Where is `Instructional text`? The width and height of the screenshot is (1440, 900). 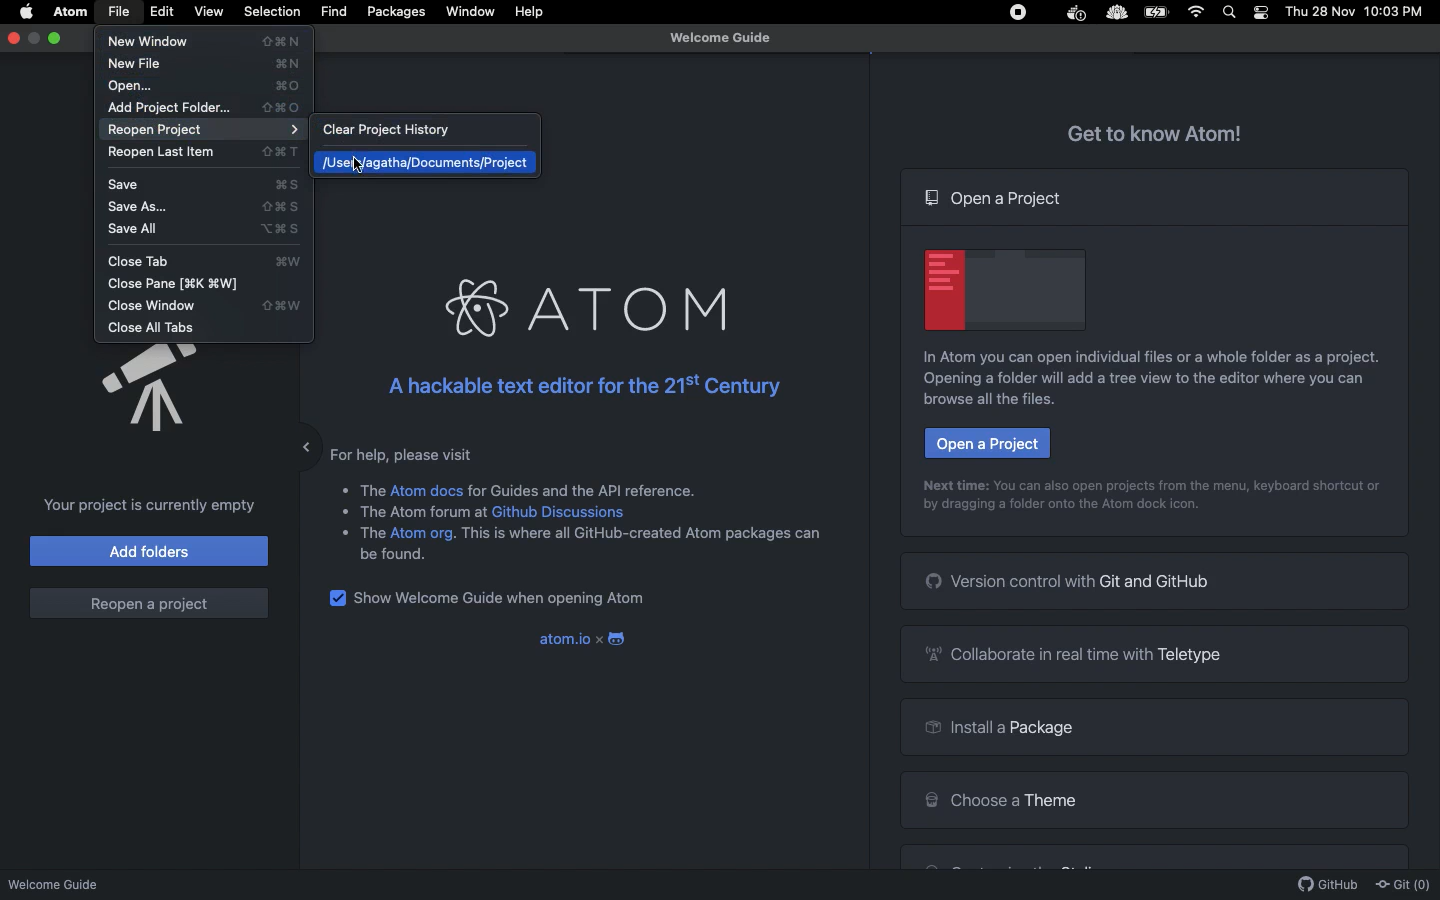 Instructional text is located at coordinates (1155, 484).